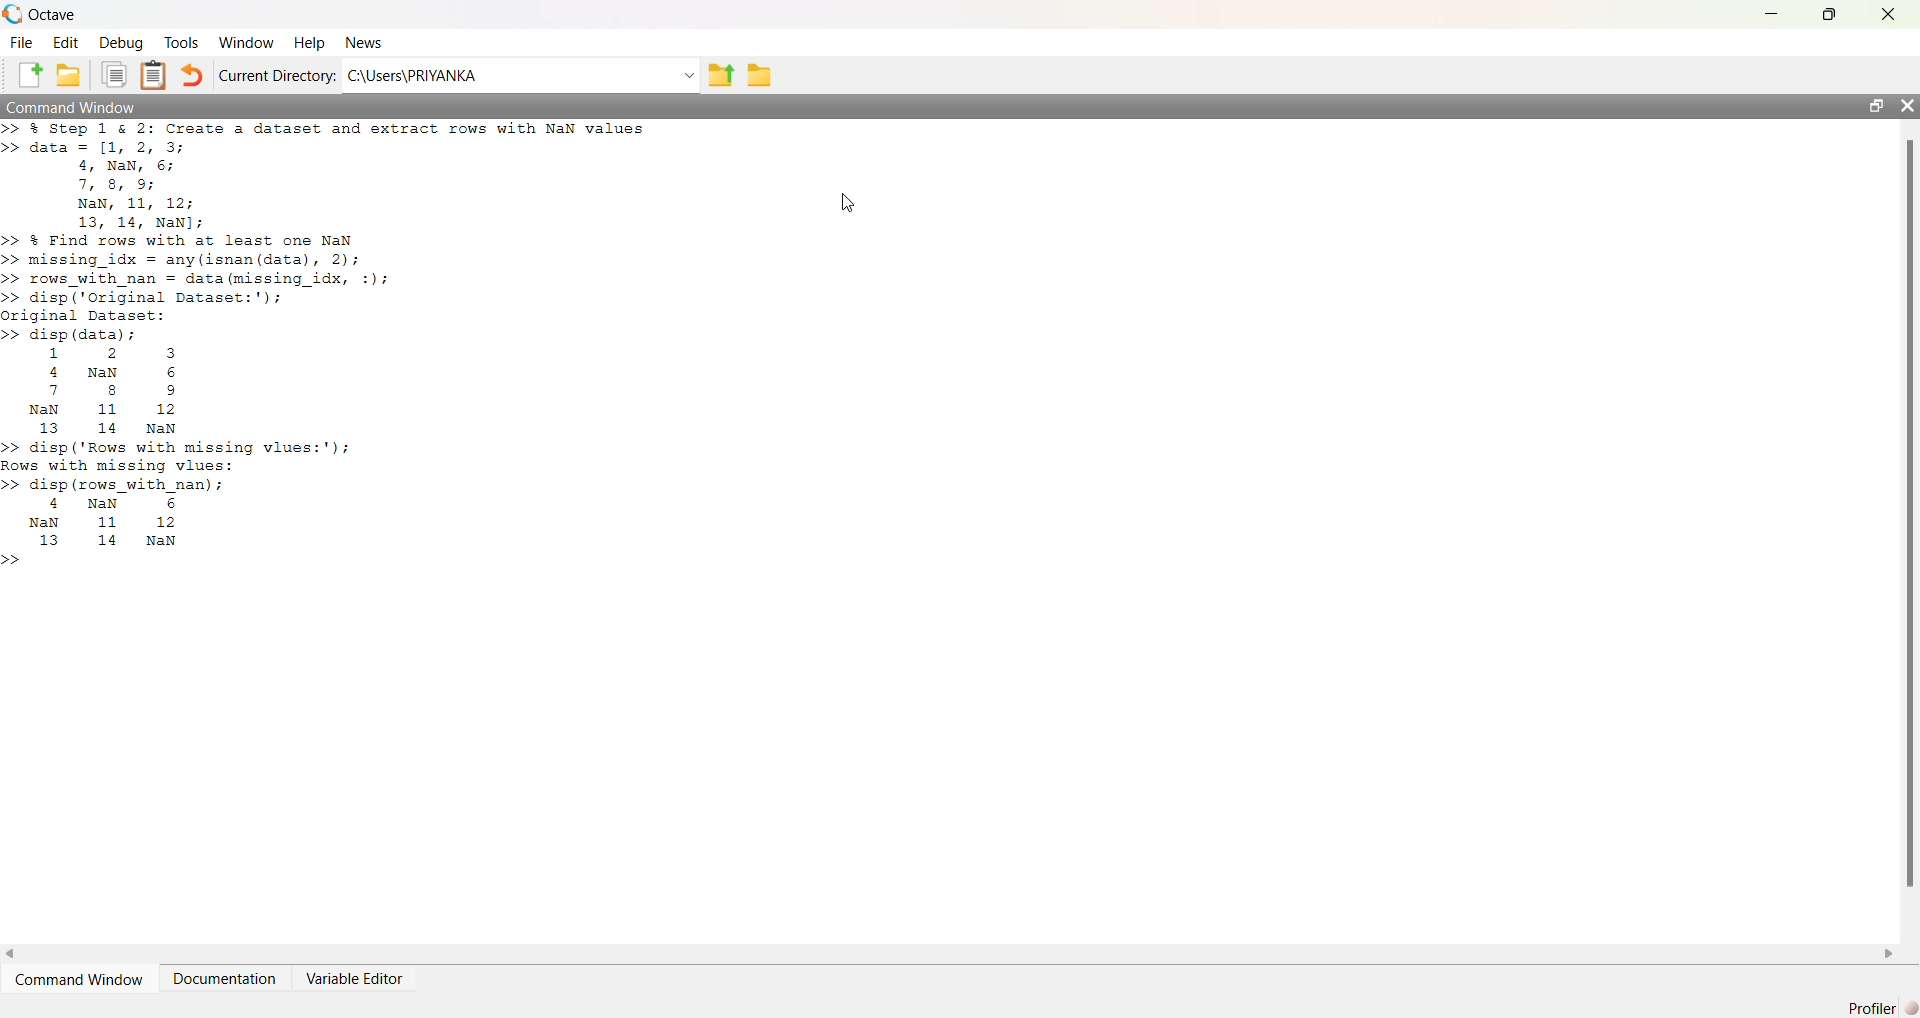 Image resolution: width=1920 pixels, height=1018 pixels. What do you see at coordinates (21, 43) in the screenshot?
I see `File` at bounding box center [21, 43].